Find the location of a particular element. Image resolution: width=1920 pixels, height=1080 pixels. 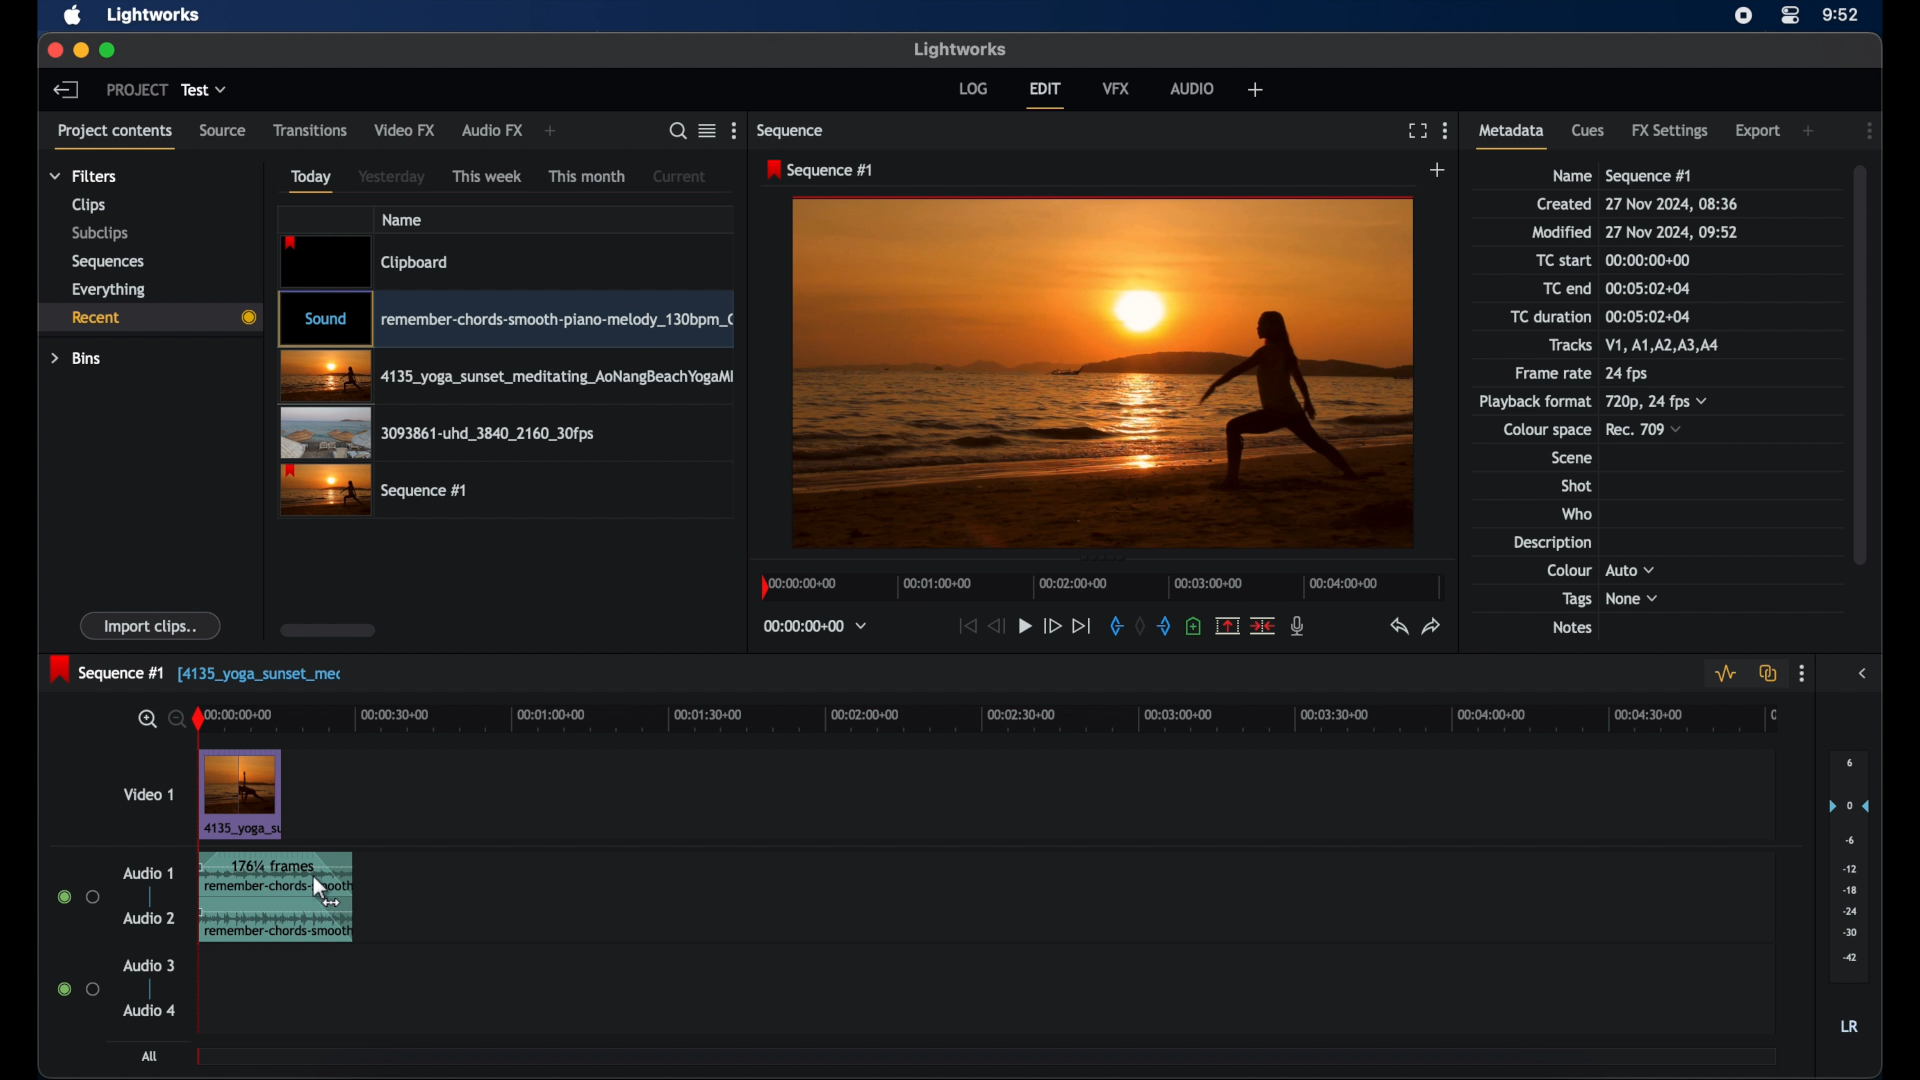

more options is located at coordinates (1870, 130).